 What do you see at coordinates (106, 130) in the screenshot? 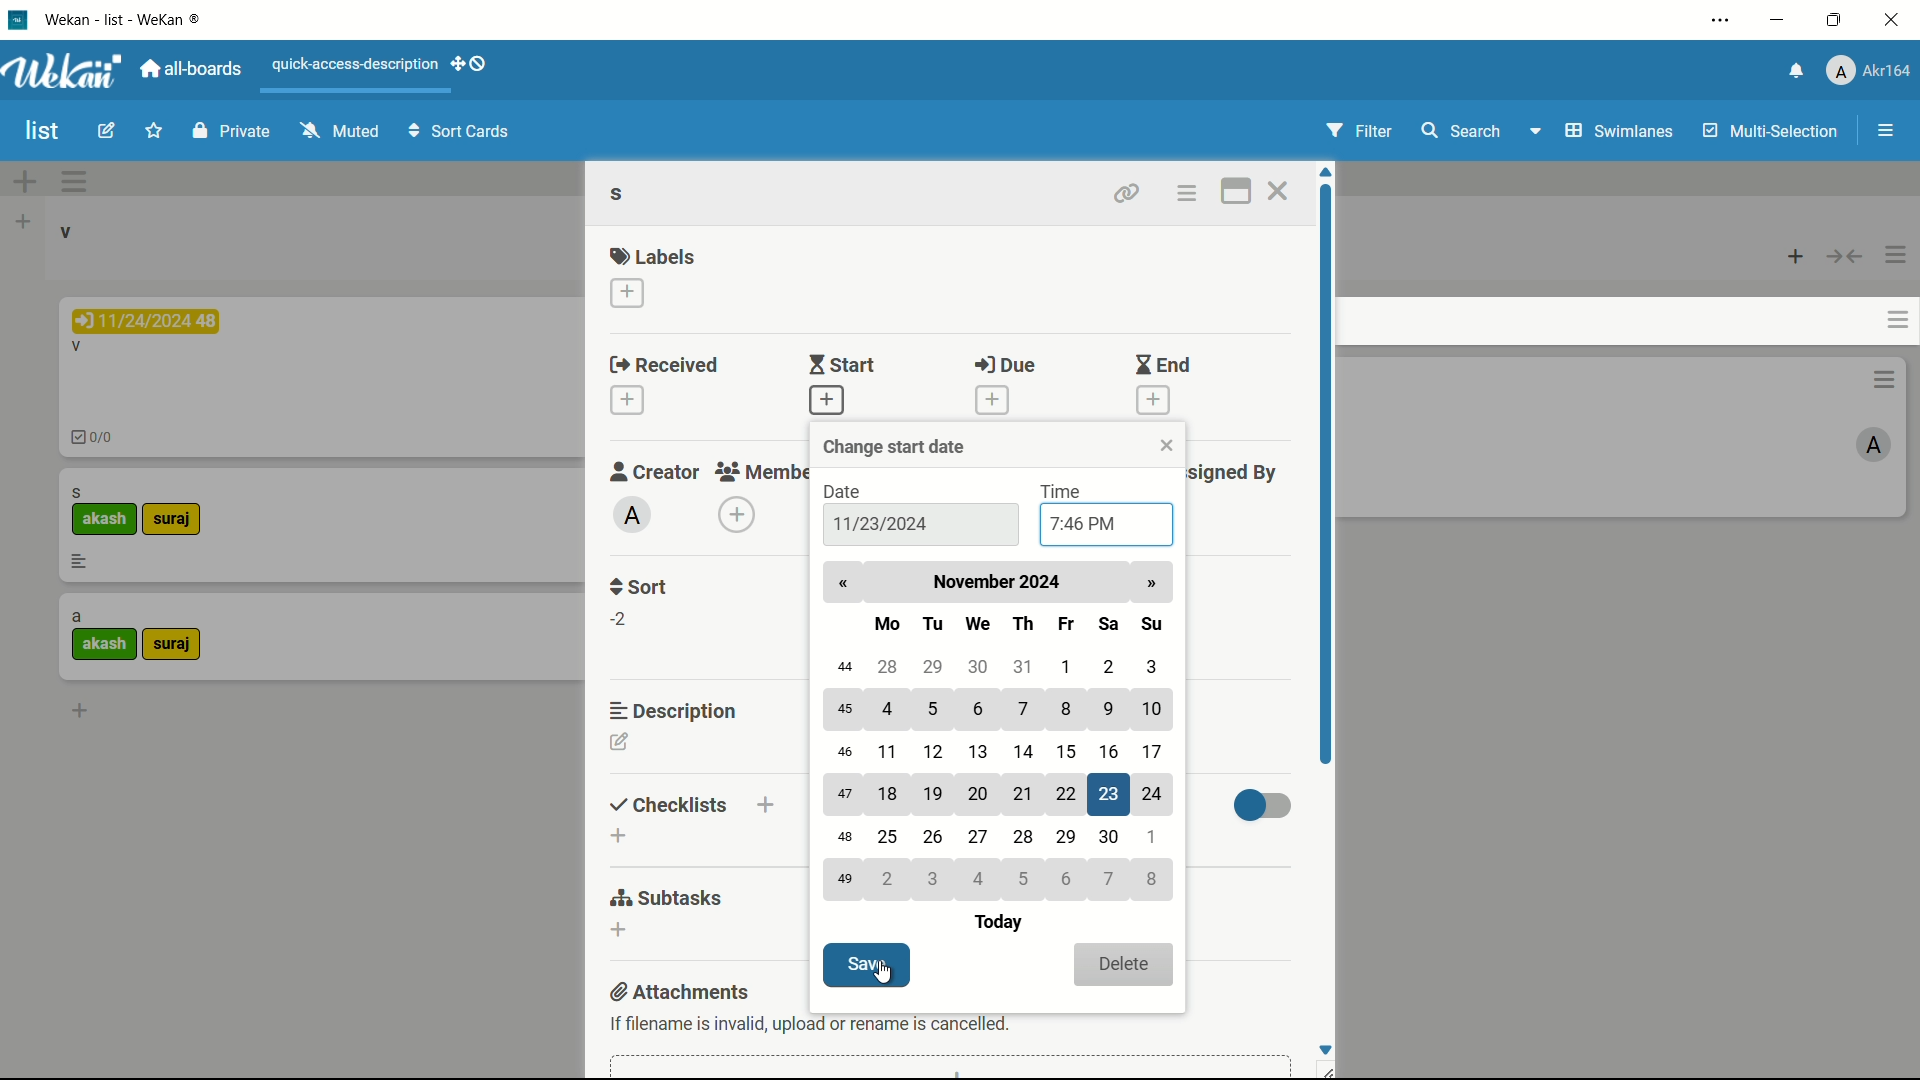
I see `edit` at bounding box center [106, 130].